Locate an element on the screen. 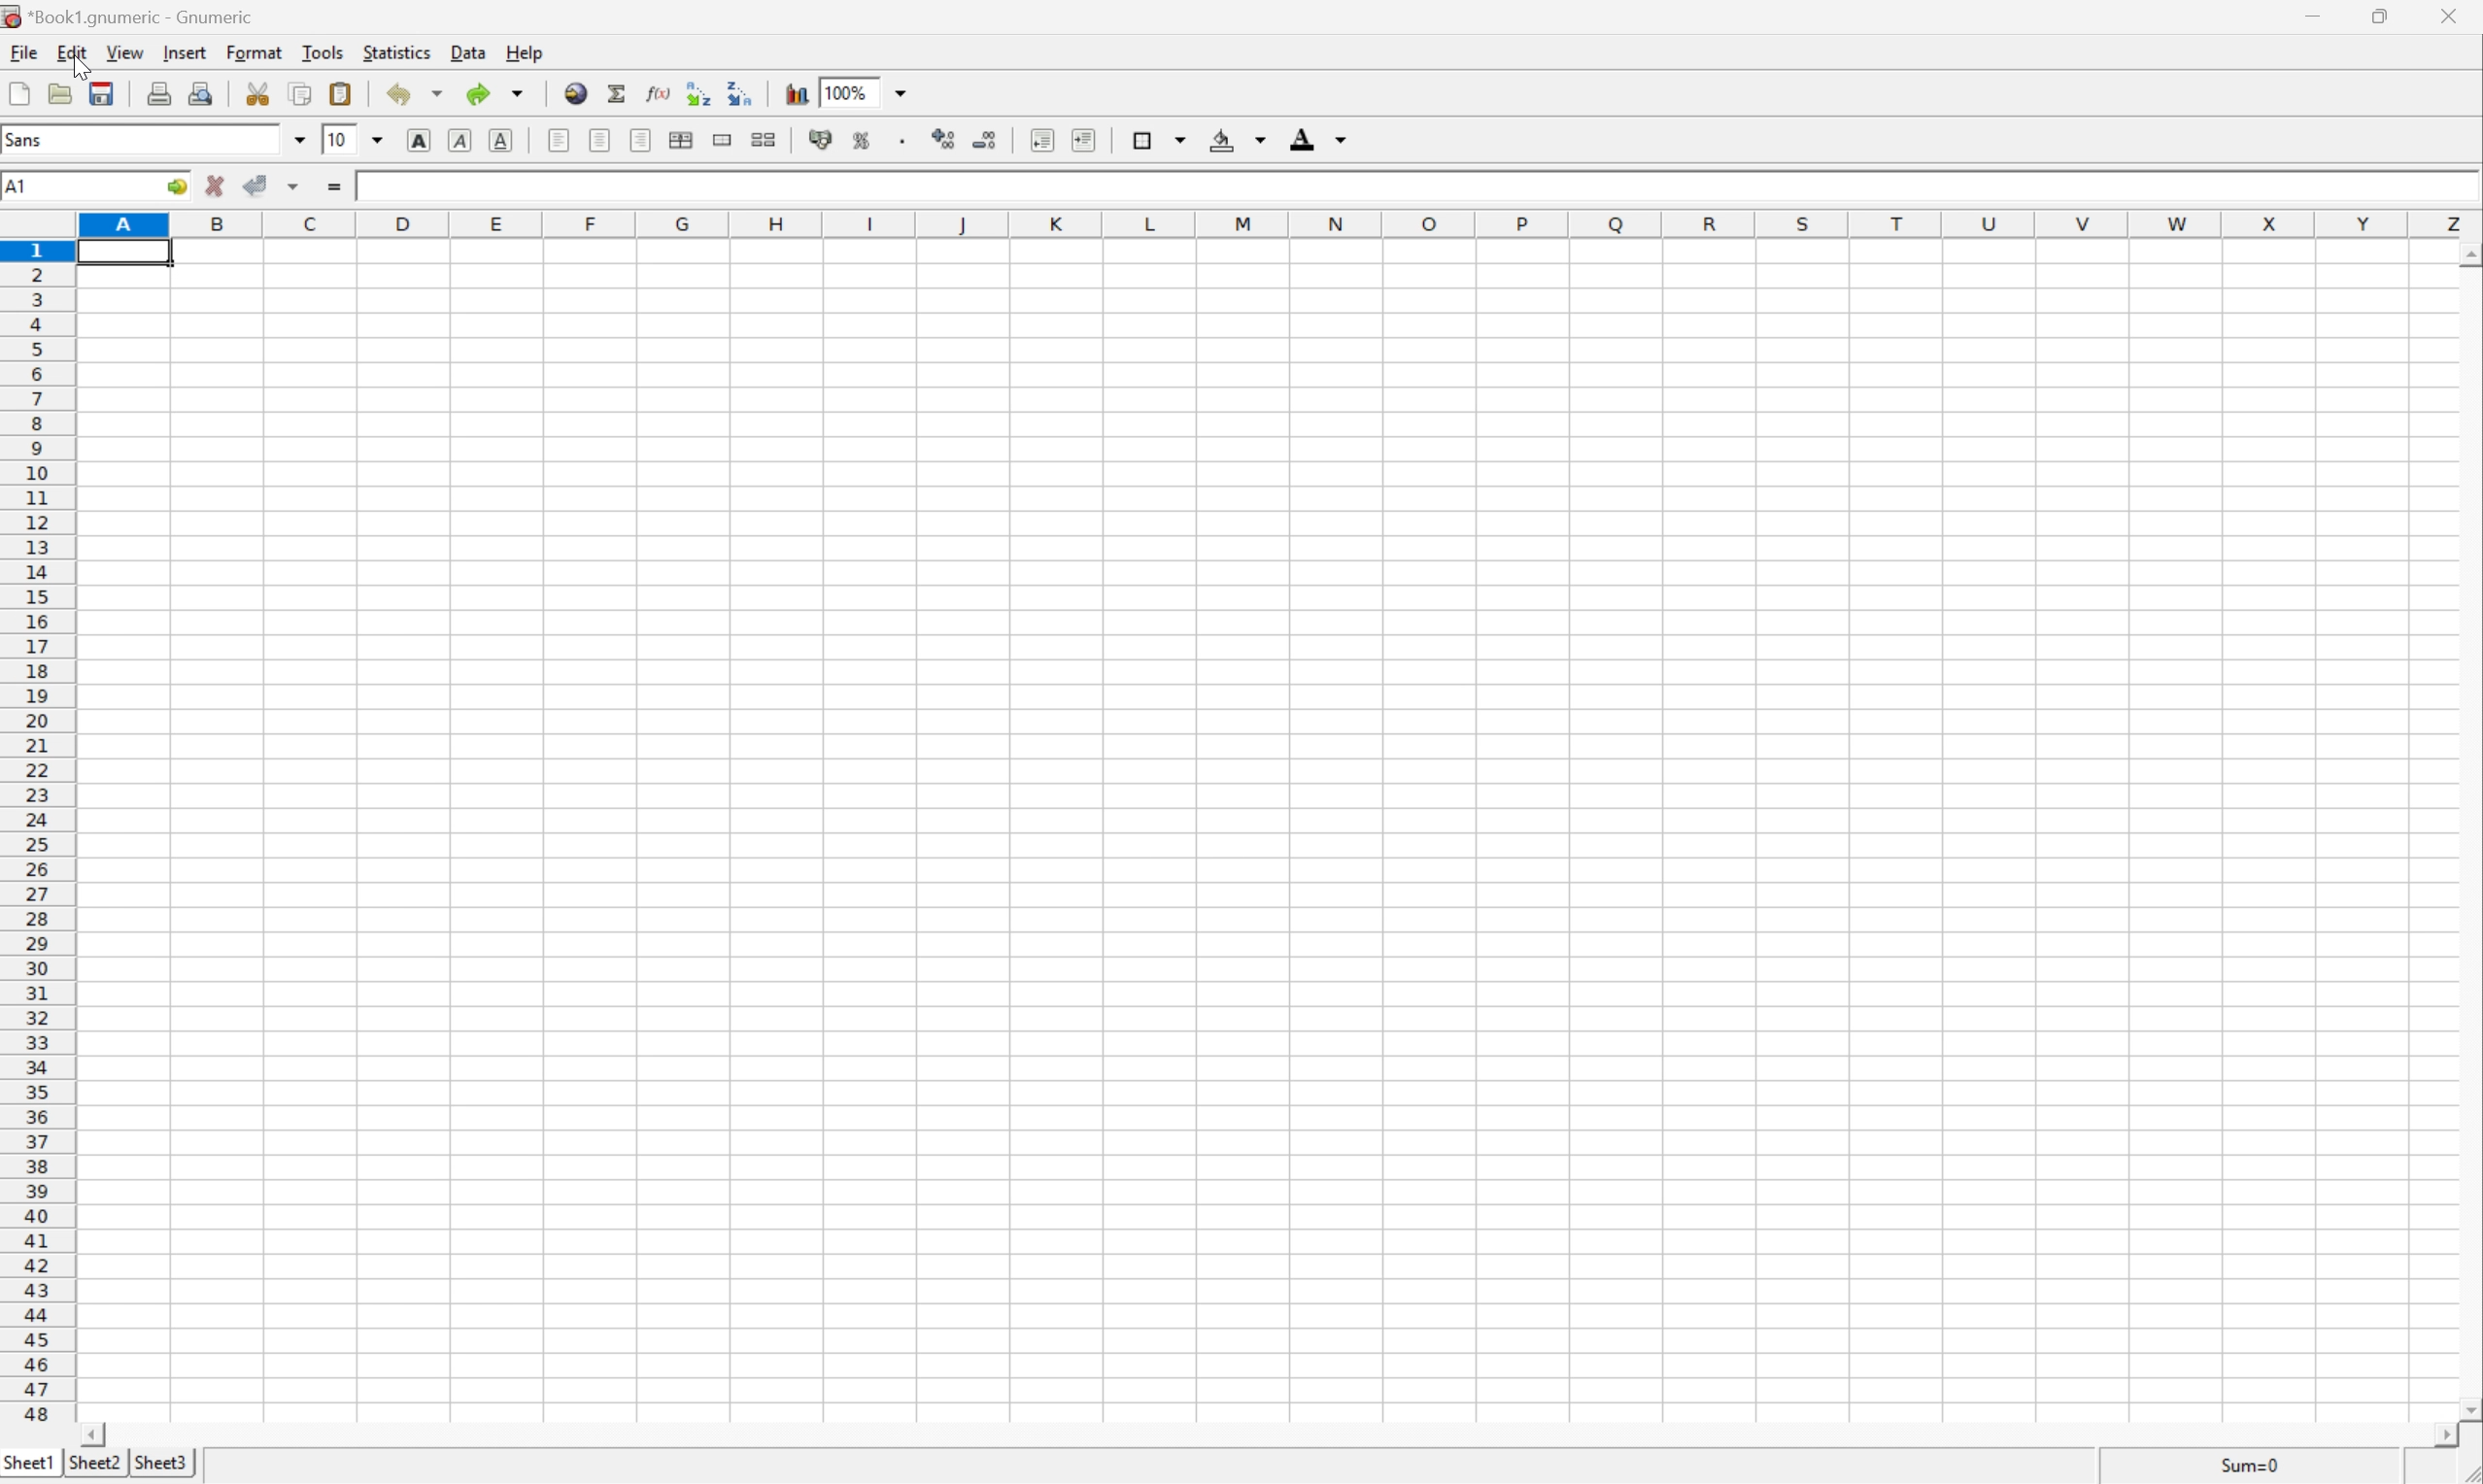 This screenshot has width=2483, height=1484. format is located at coordinates (253, 53).